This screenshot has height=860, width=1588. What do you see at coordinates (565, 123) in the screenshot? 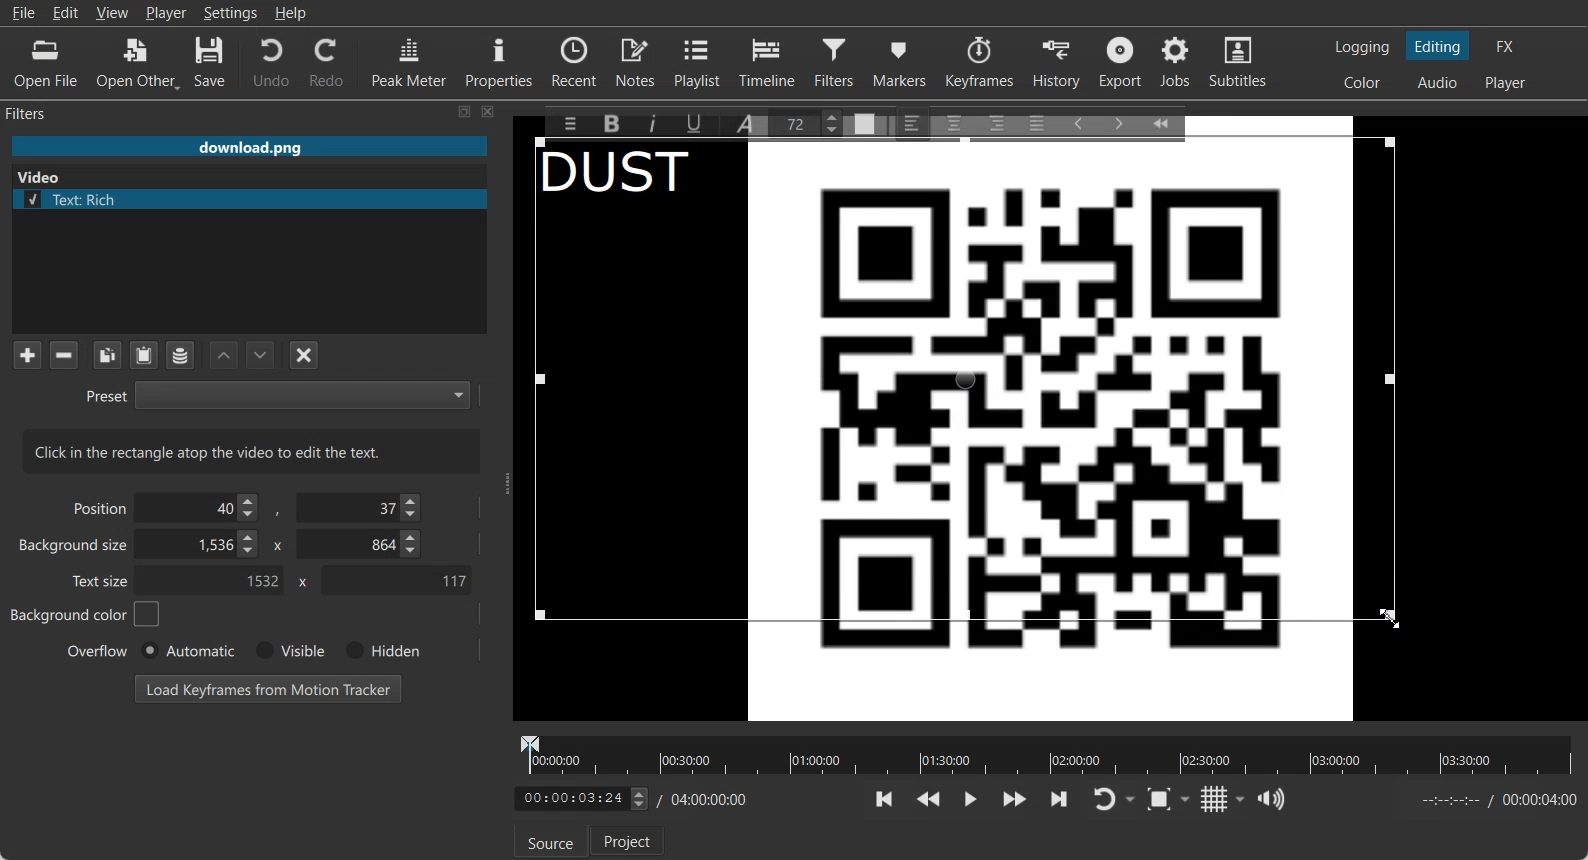
I see `Menu` at bounding box center [565, 123].